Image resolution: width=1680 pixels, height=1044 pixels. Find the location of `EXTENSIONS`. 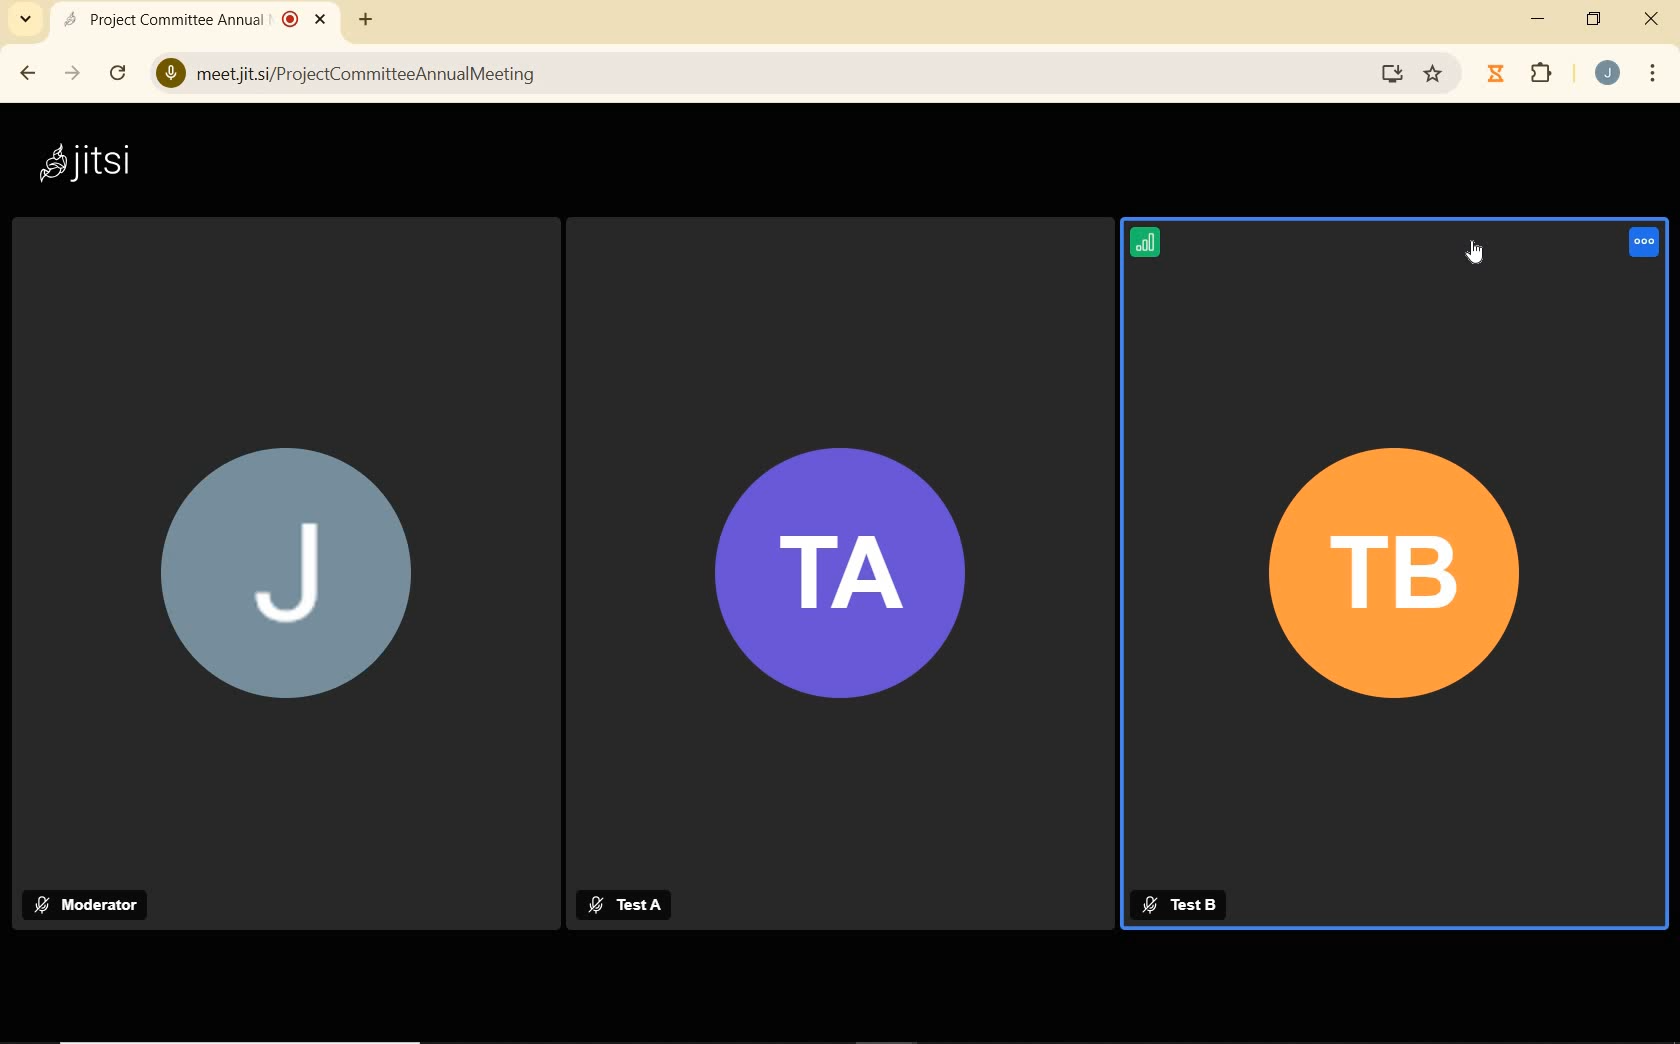

EXTENSIONS is located at coordinates (1544, 75).